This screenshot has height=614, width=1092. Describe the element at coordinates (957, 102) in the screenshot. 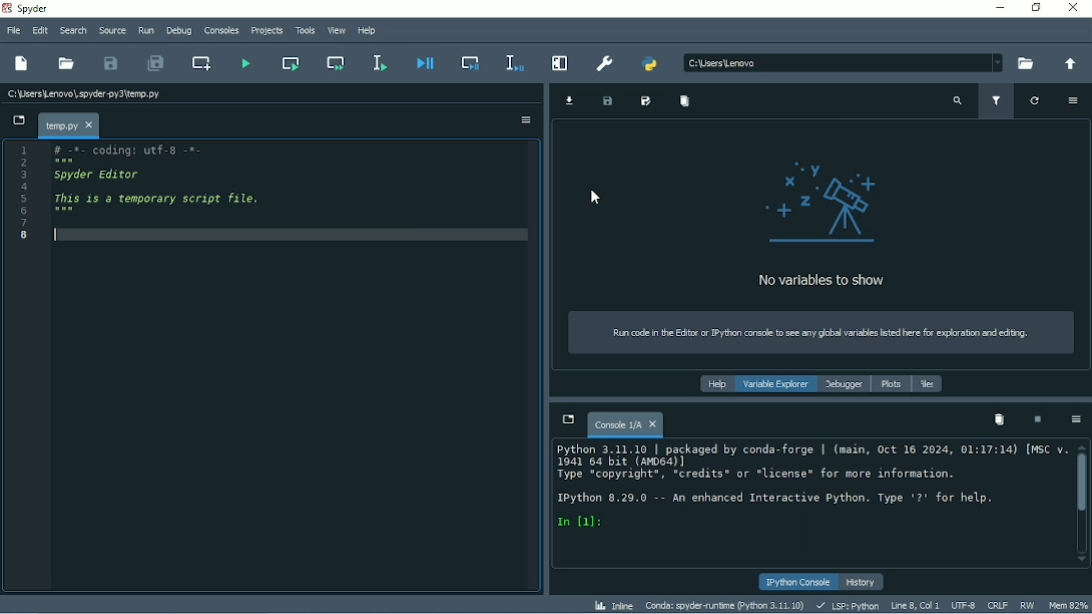

I see `Search variable names and types` at that location.